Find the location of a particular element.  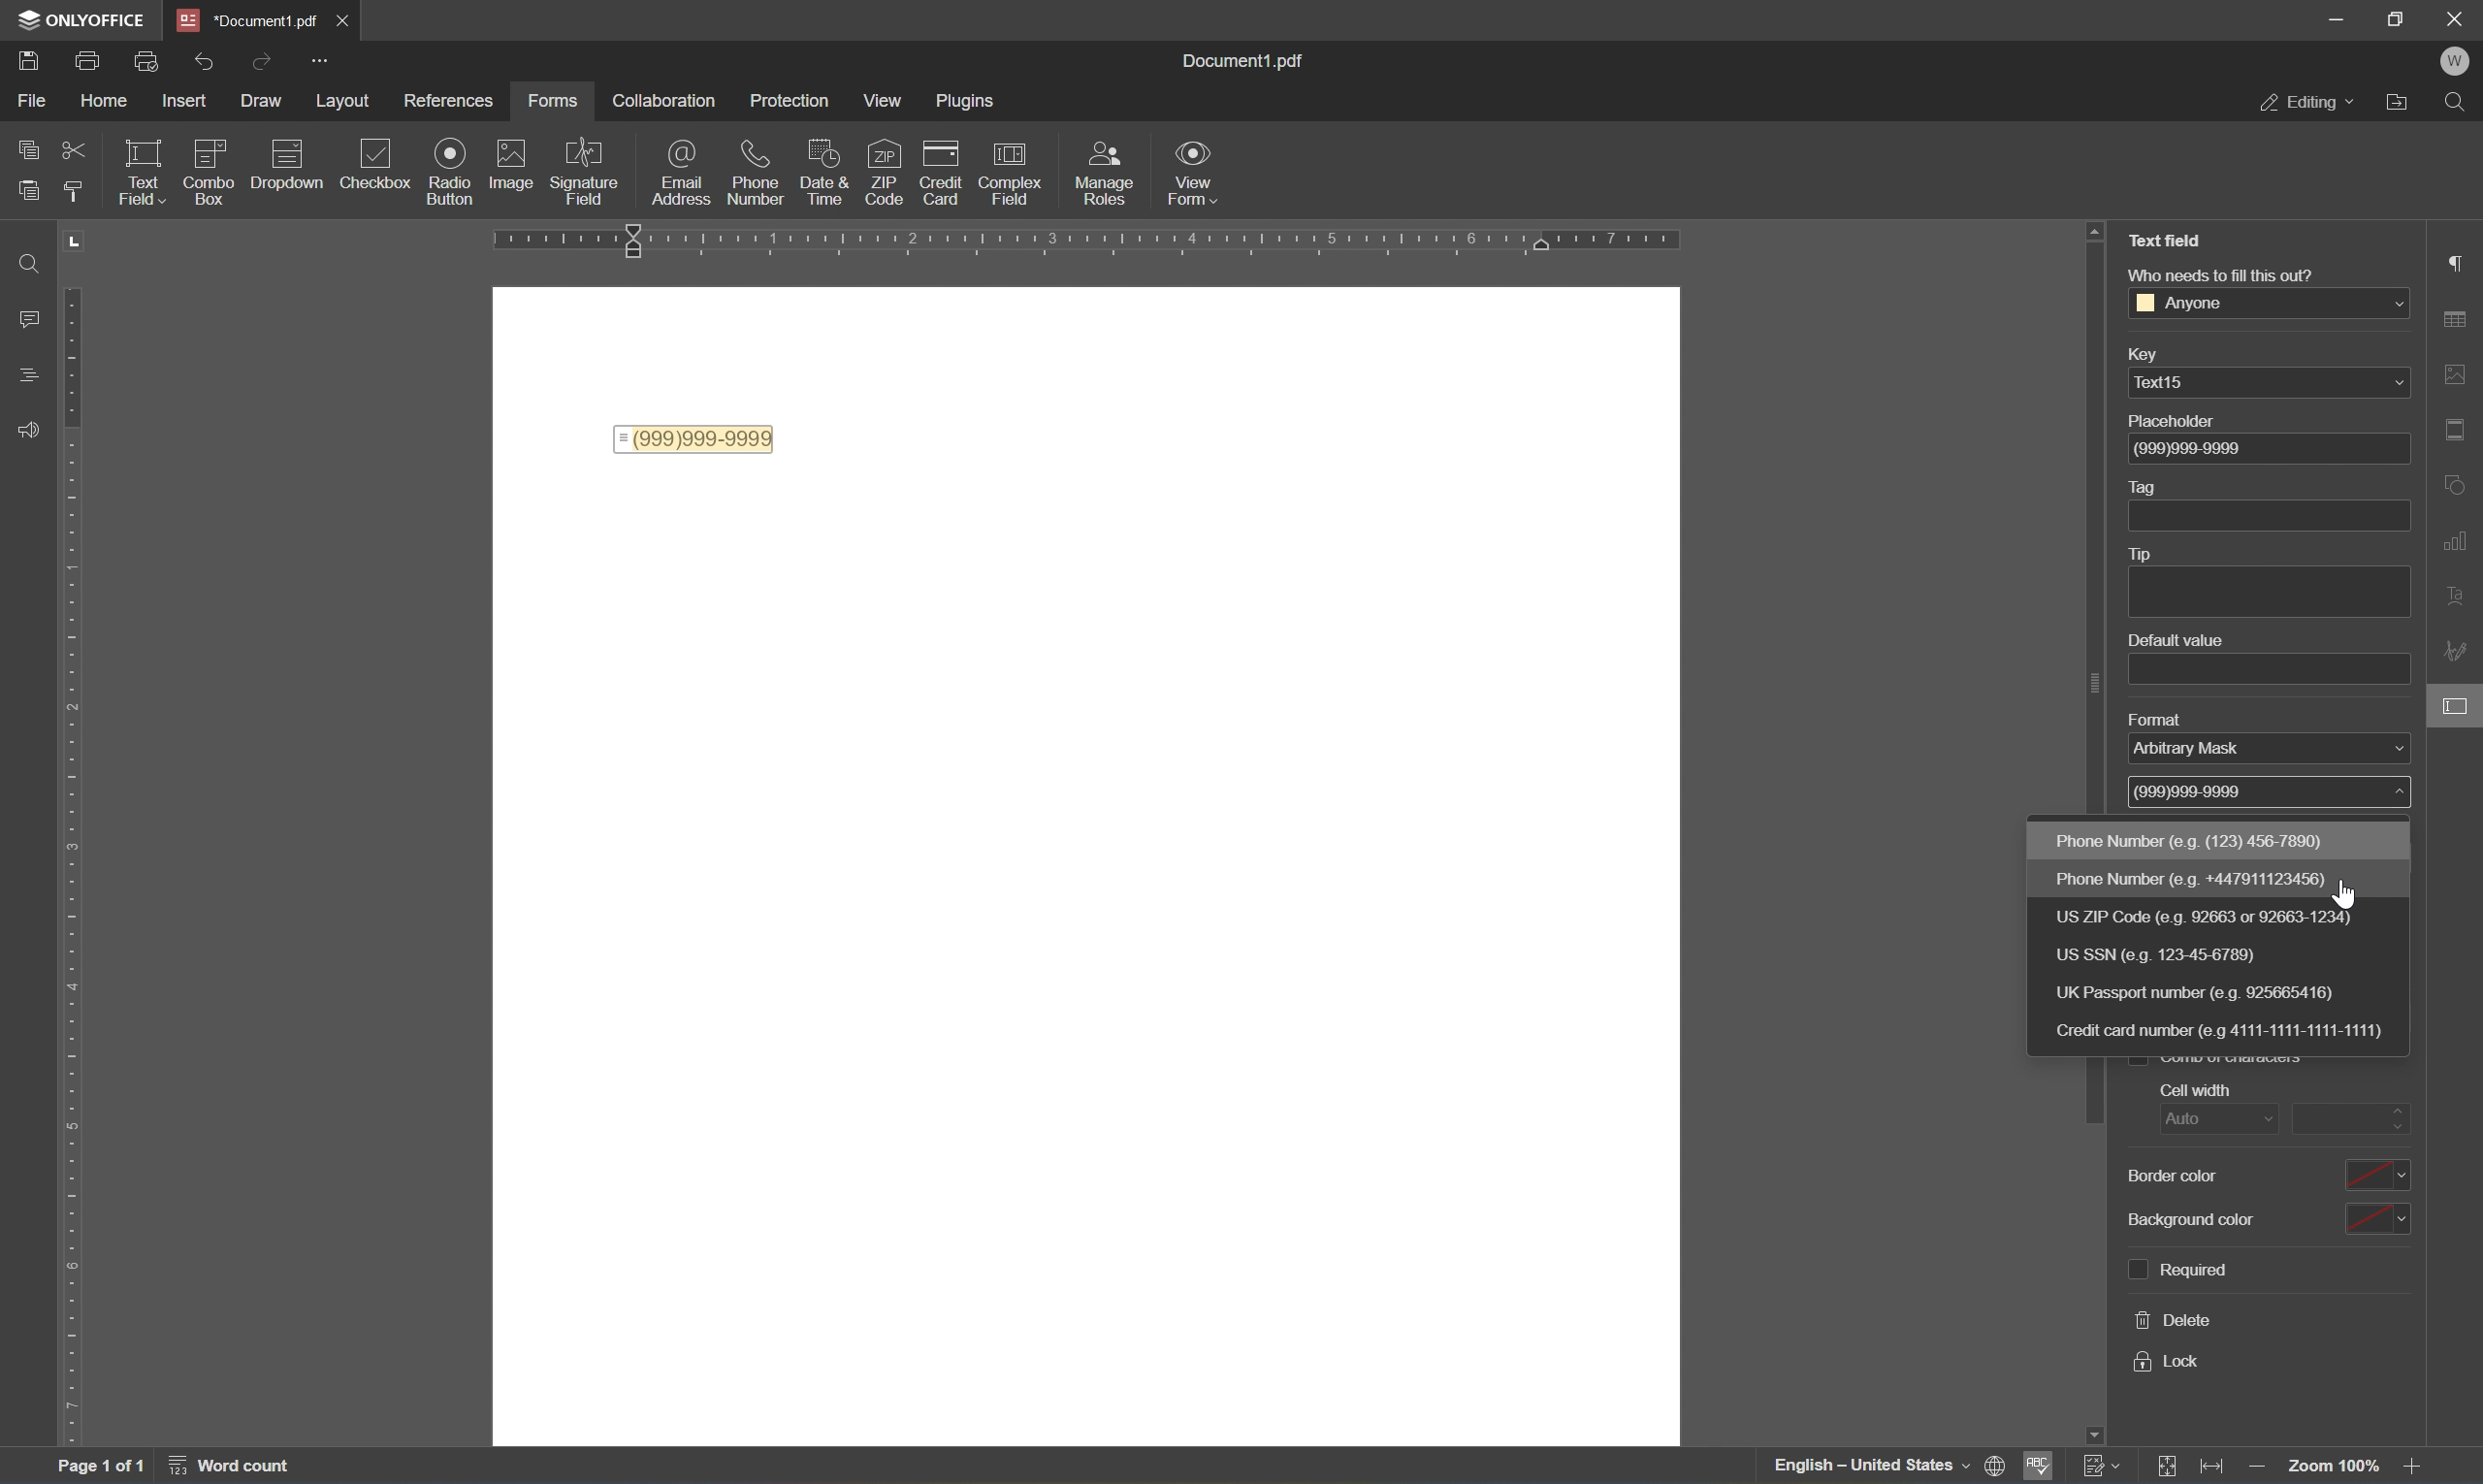

print is located at coordinates (27, 57).